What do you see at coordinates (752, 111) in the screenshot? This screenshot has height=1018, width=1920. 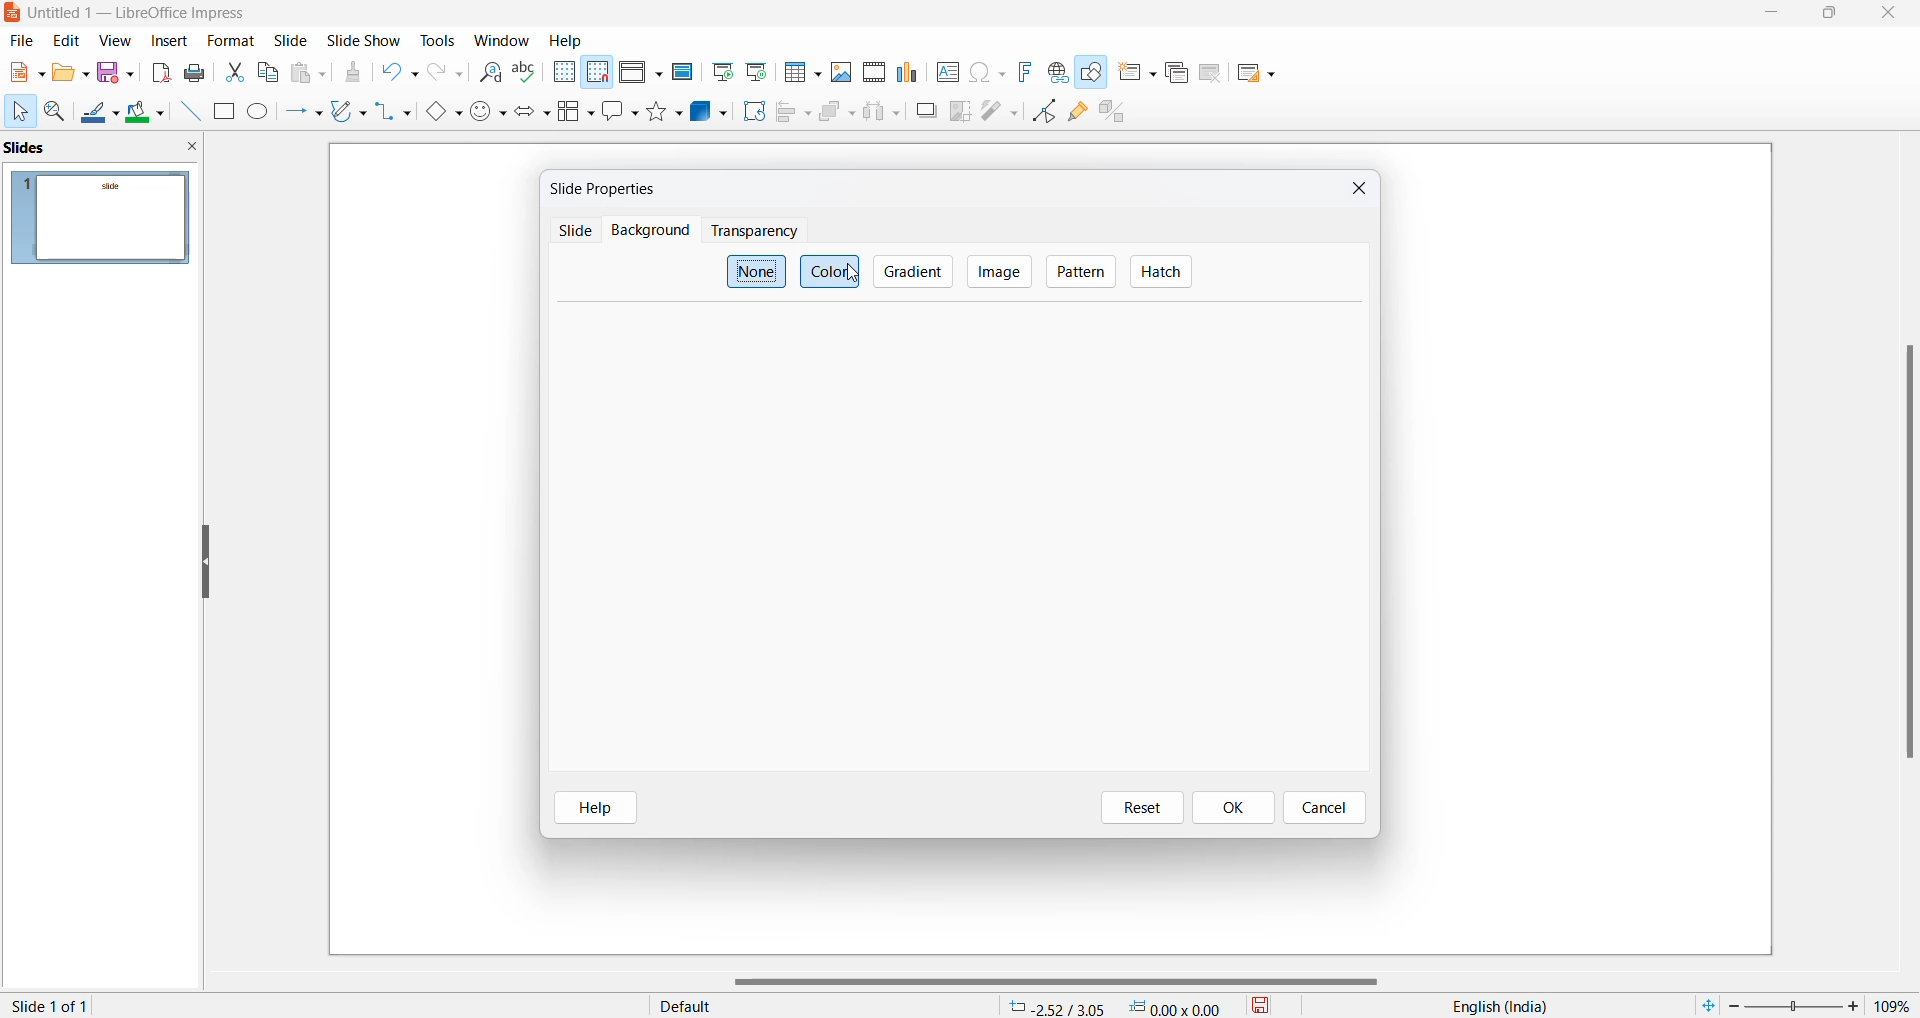 I see `rotate` at bounding box center [752, 111].